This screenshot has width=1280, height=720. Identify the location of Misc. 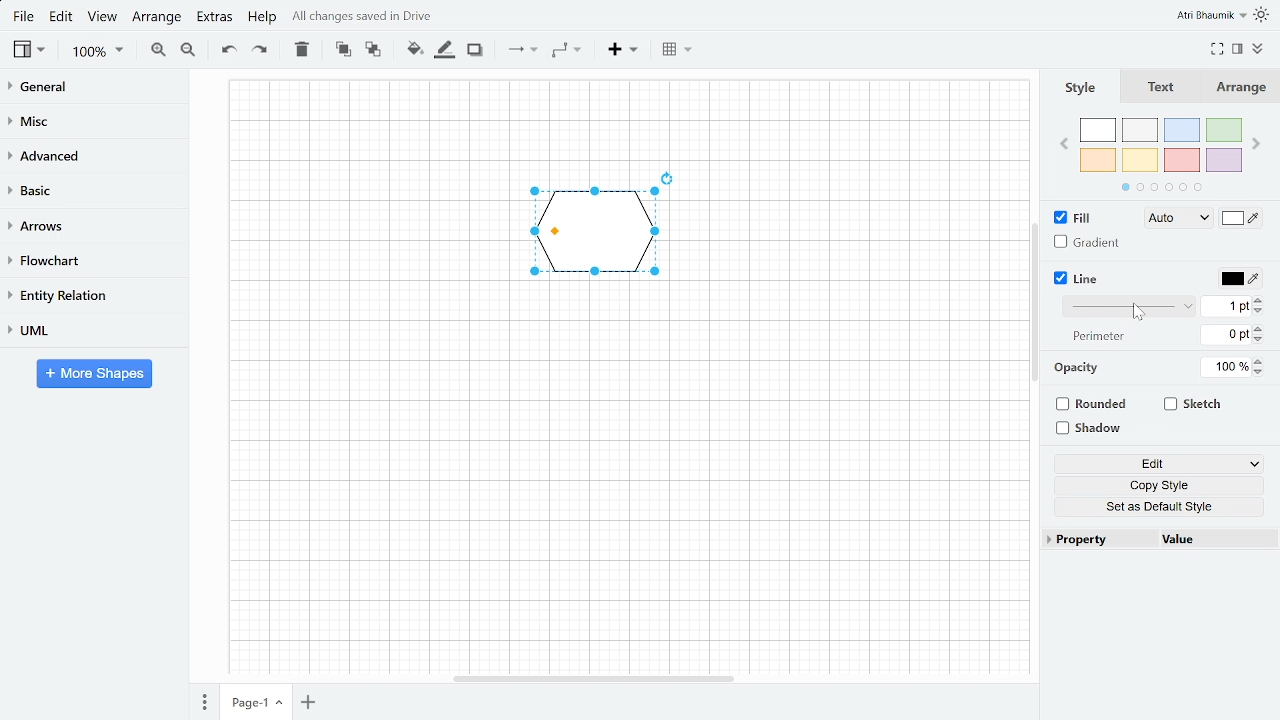
(94, 120).